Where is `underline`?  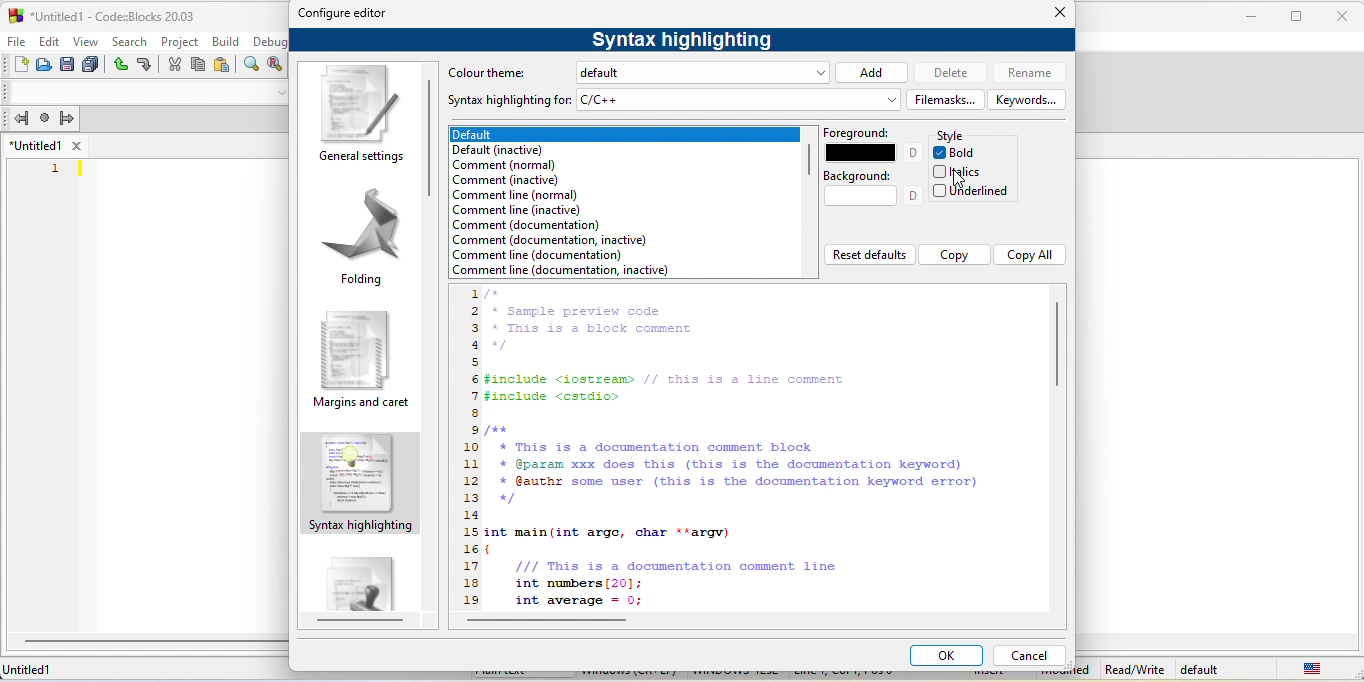 underline is located at coordinates (972, 192).